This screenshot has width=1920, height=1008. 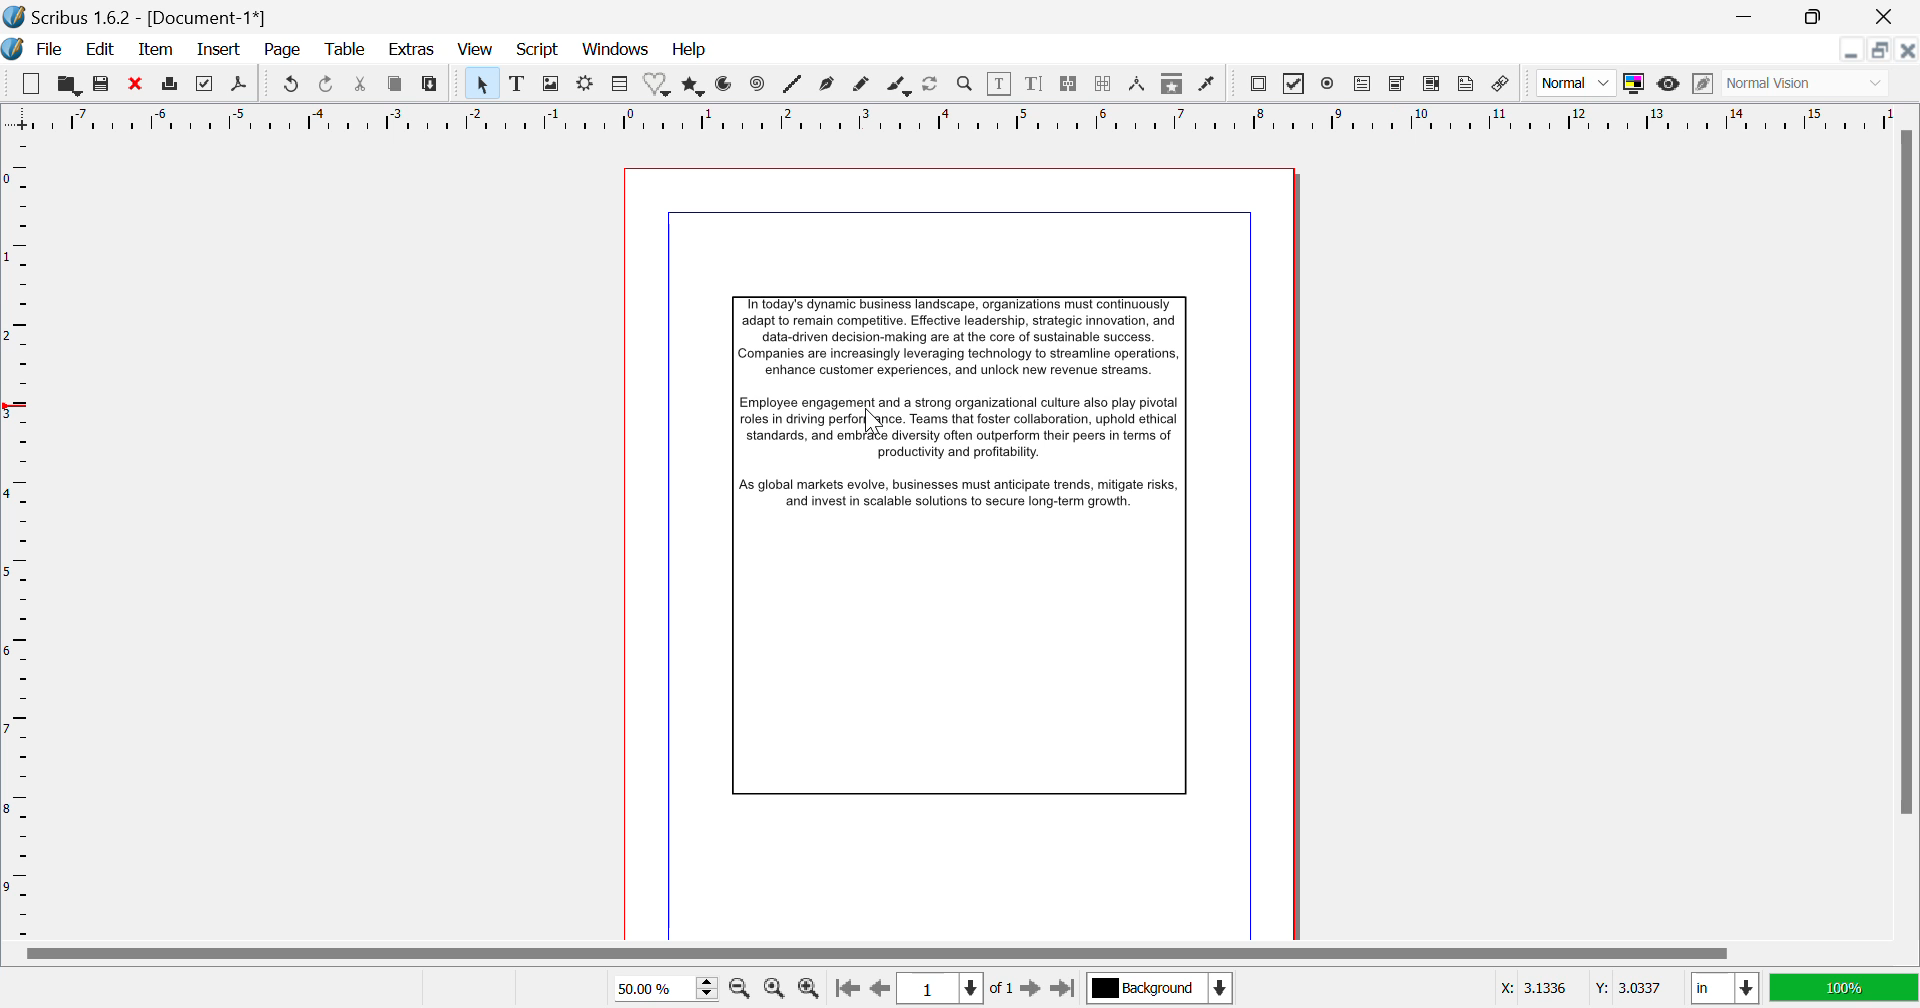 I want to click on Bezier Curve, so click(x=826, y=86).